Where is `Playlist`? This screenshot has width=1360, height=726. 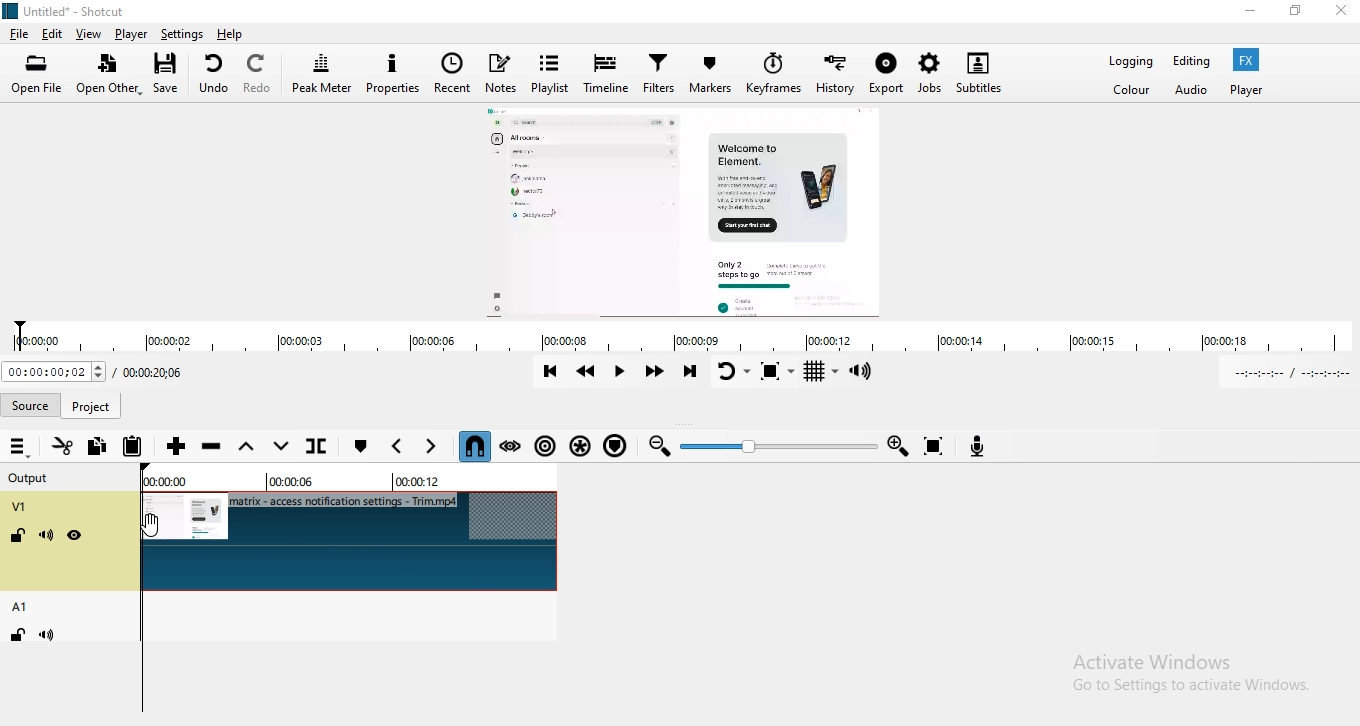
Playlist is located at coordinates (548, 76).